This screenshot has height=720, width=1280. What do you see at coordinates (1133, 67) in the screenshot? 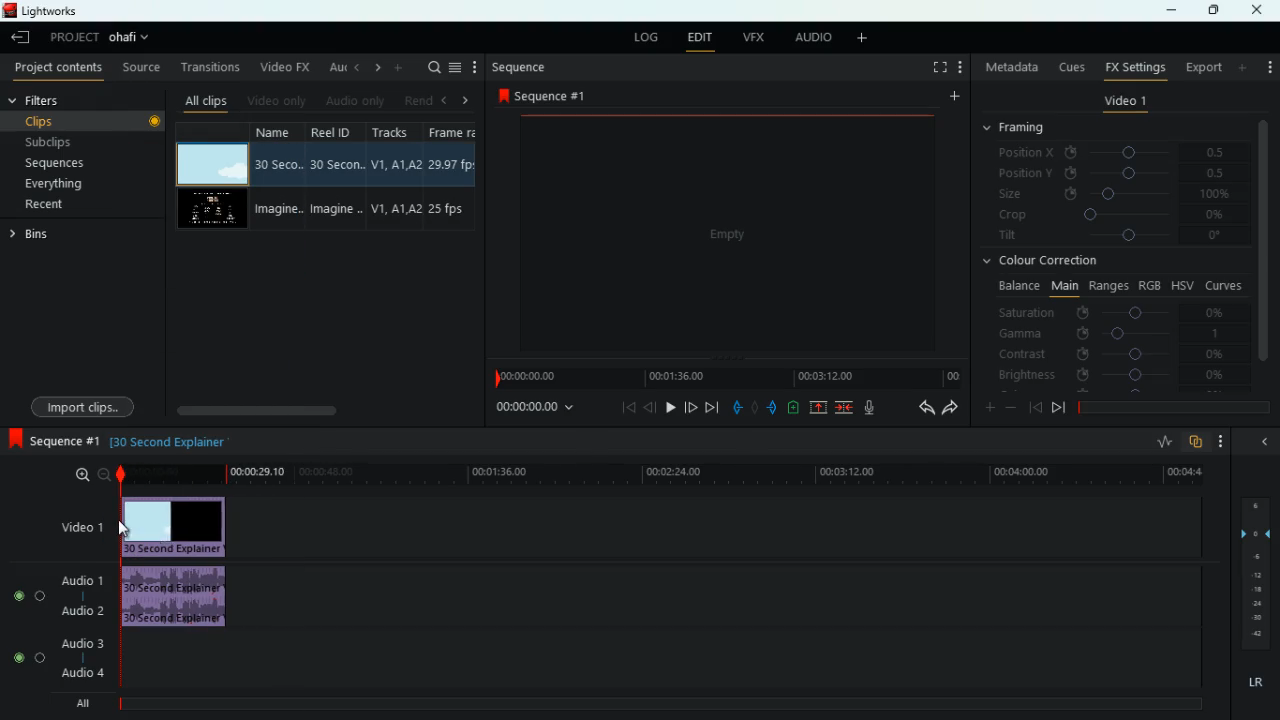
I see `fx settings` at bounding box center [1133, 67].